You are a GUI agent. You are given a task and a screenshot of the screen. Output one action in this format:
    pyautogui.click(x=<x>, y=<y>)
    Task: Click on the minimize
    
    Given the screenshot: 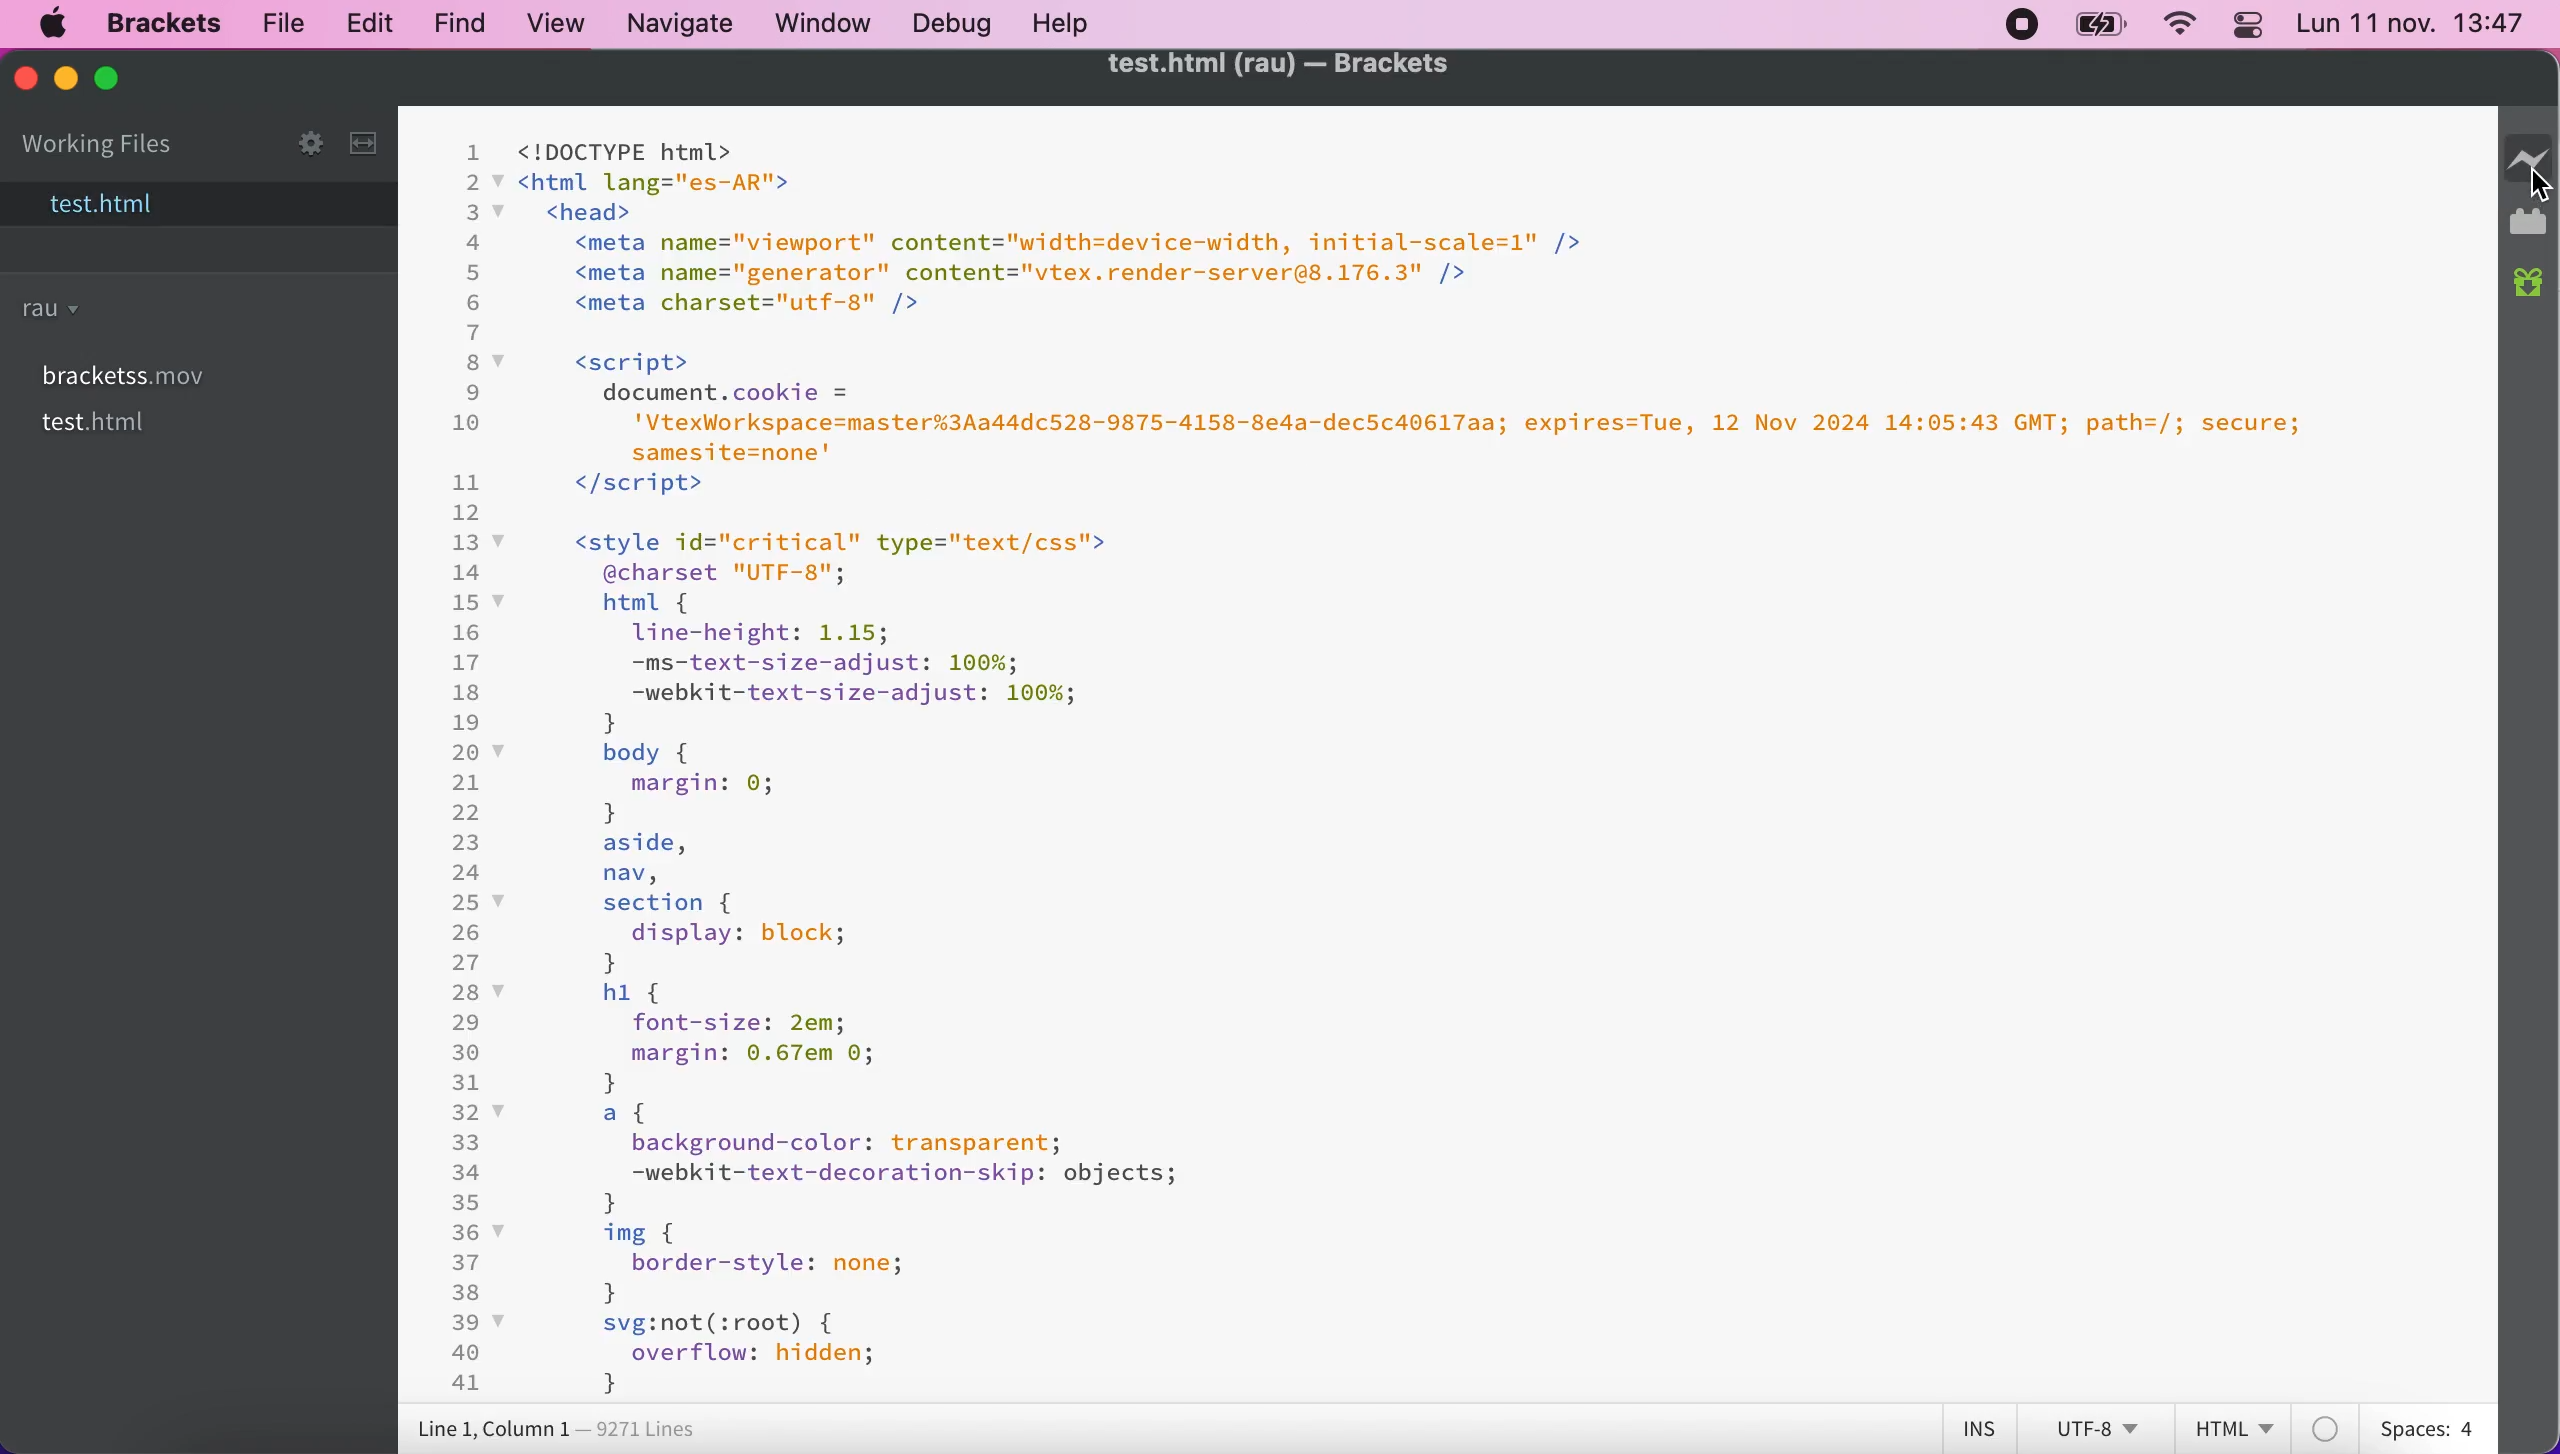 What is the action you would take?
    pyautogui.click(x=66, y=76)
    